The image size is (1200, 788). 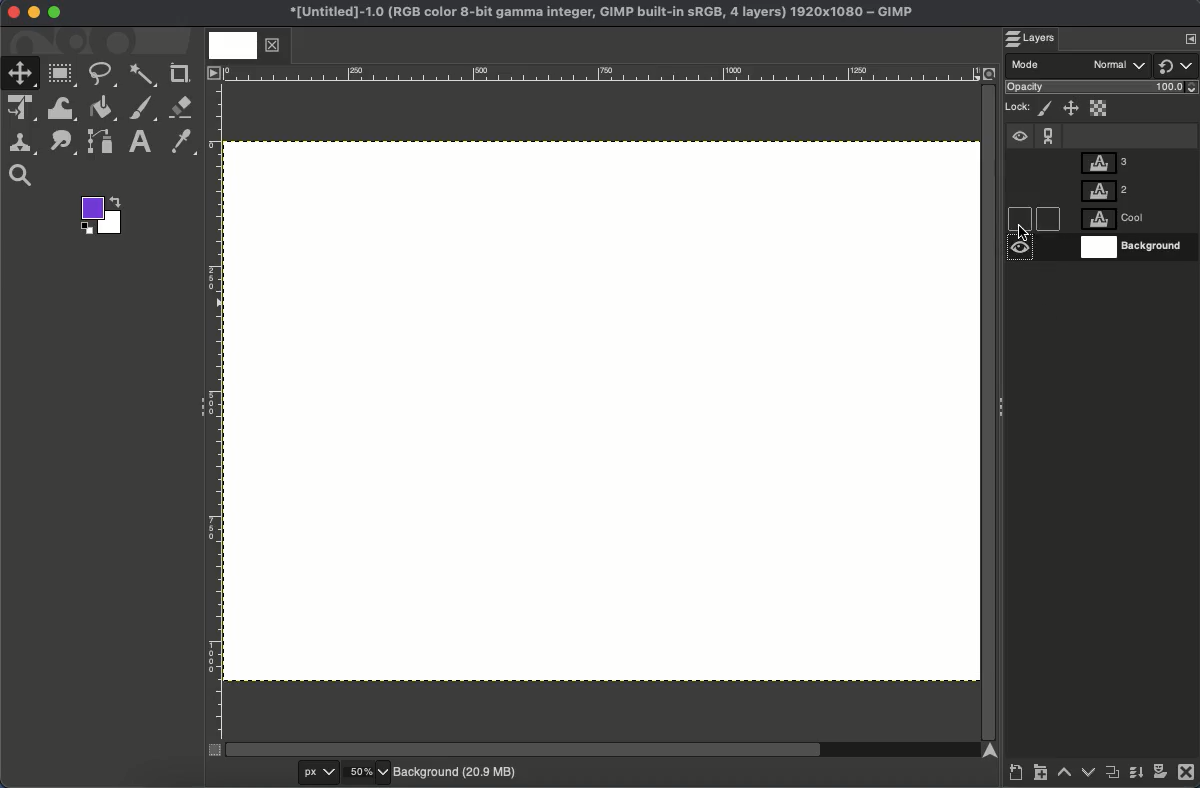 I want to click on Background, so click(x=457, y=770).